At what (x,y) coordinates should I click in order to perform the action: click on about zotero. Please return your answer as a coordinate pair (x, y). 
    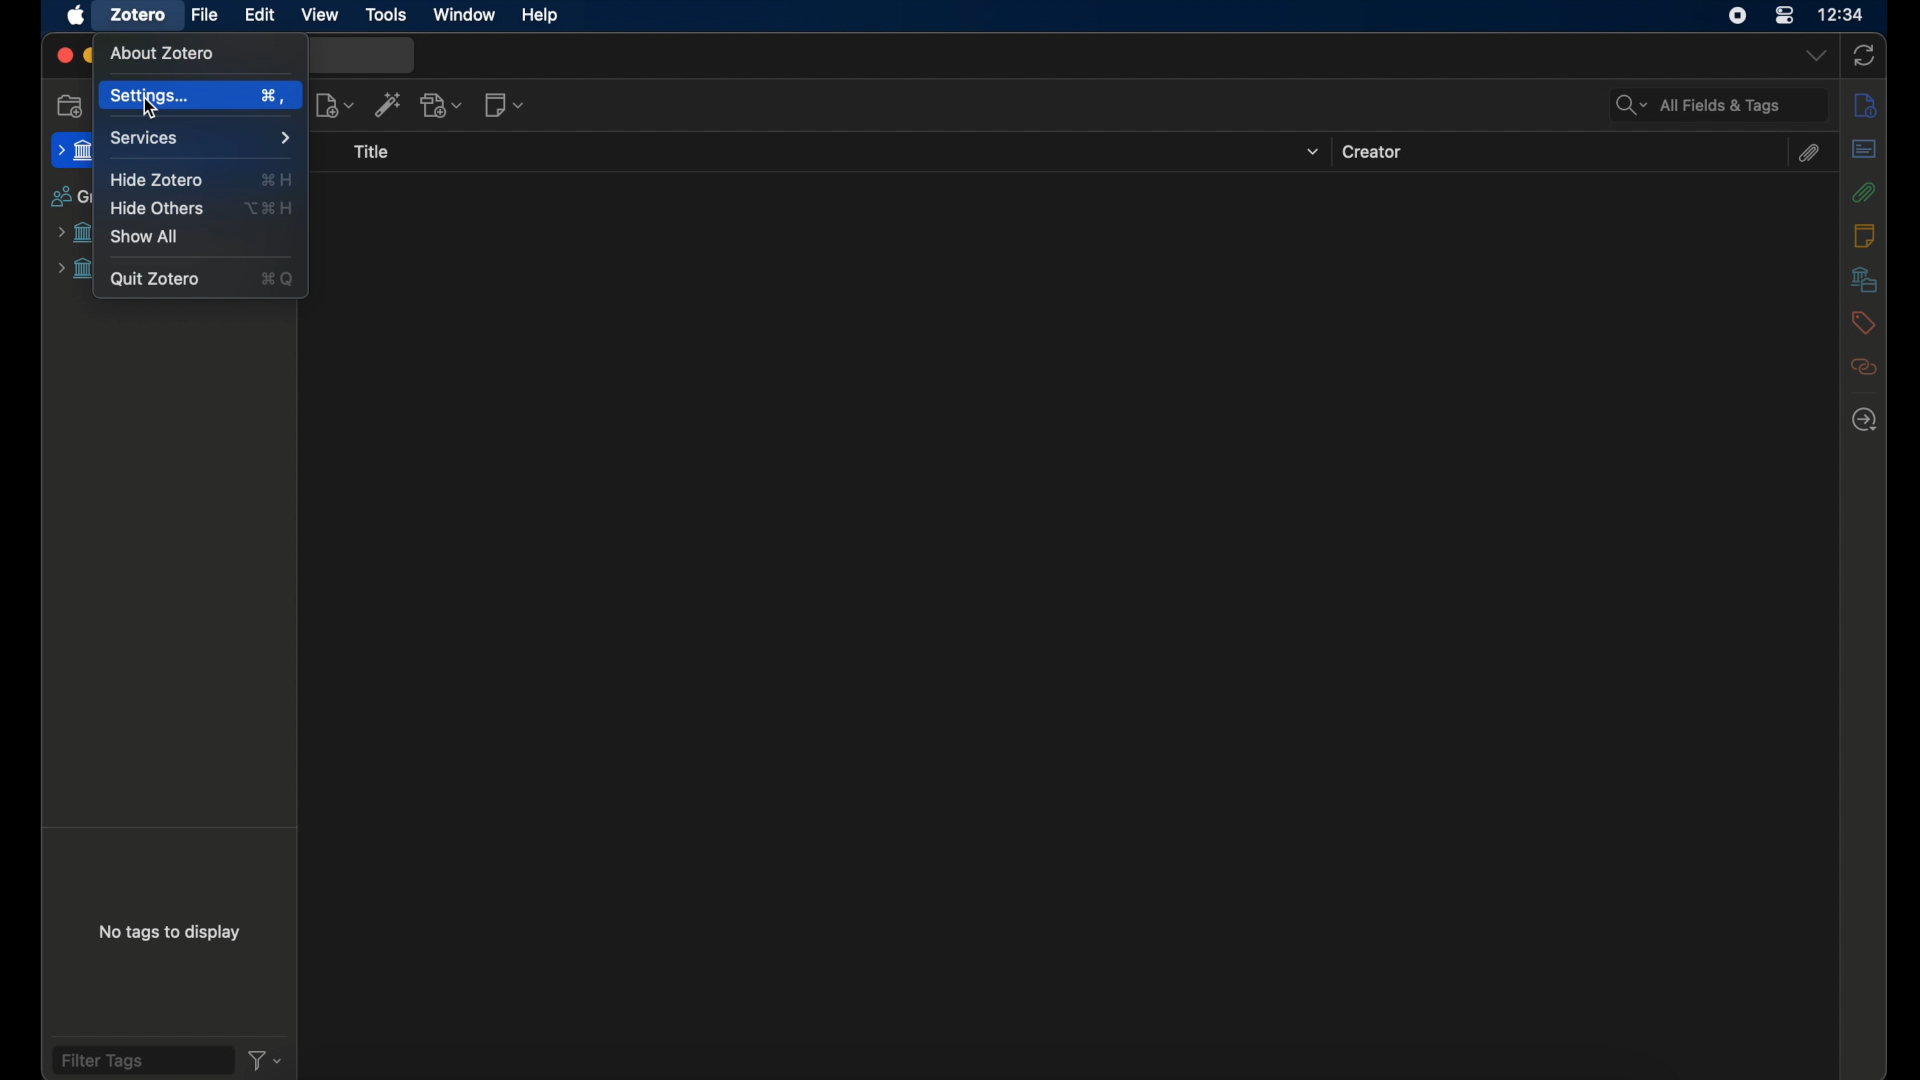
    Looking at the image, I should click on (165, 54).